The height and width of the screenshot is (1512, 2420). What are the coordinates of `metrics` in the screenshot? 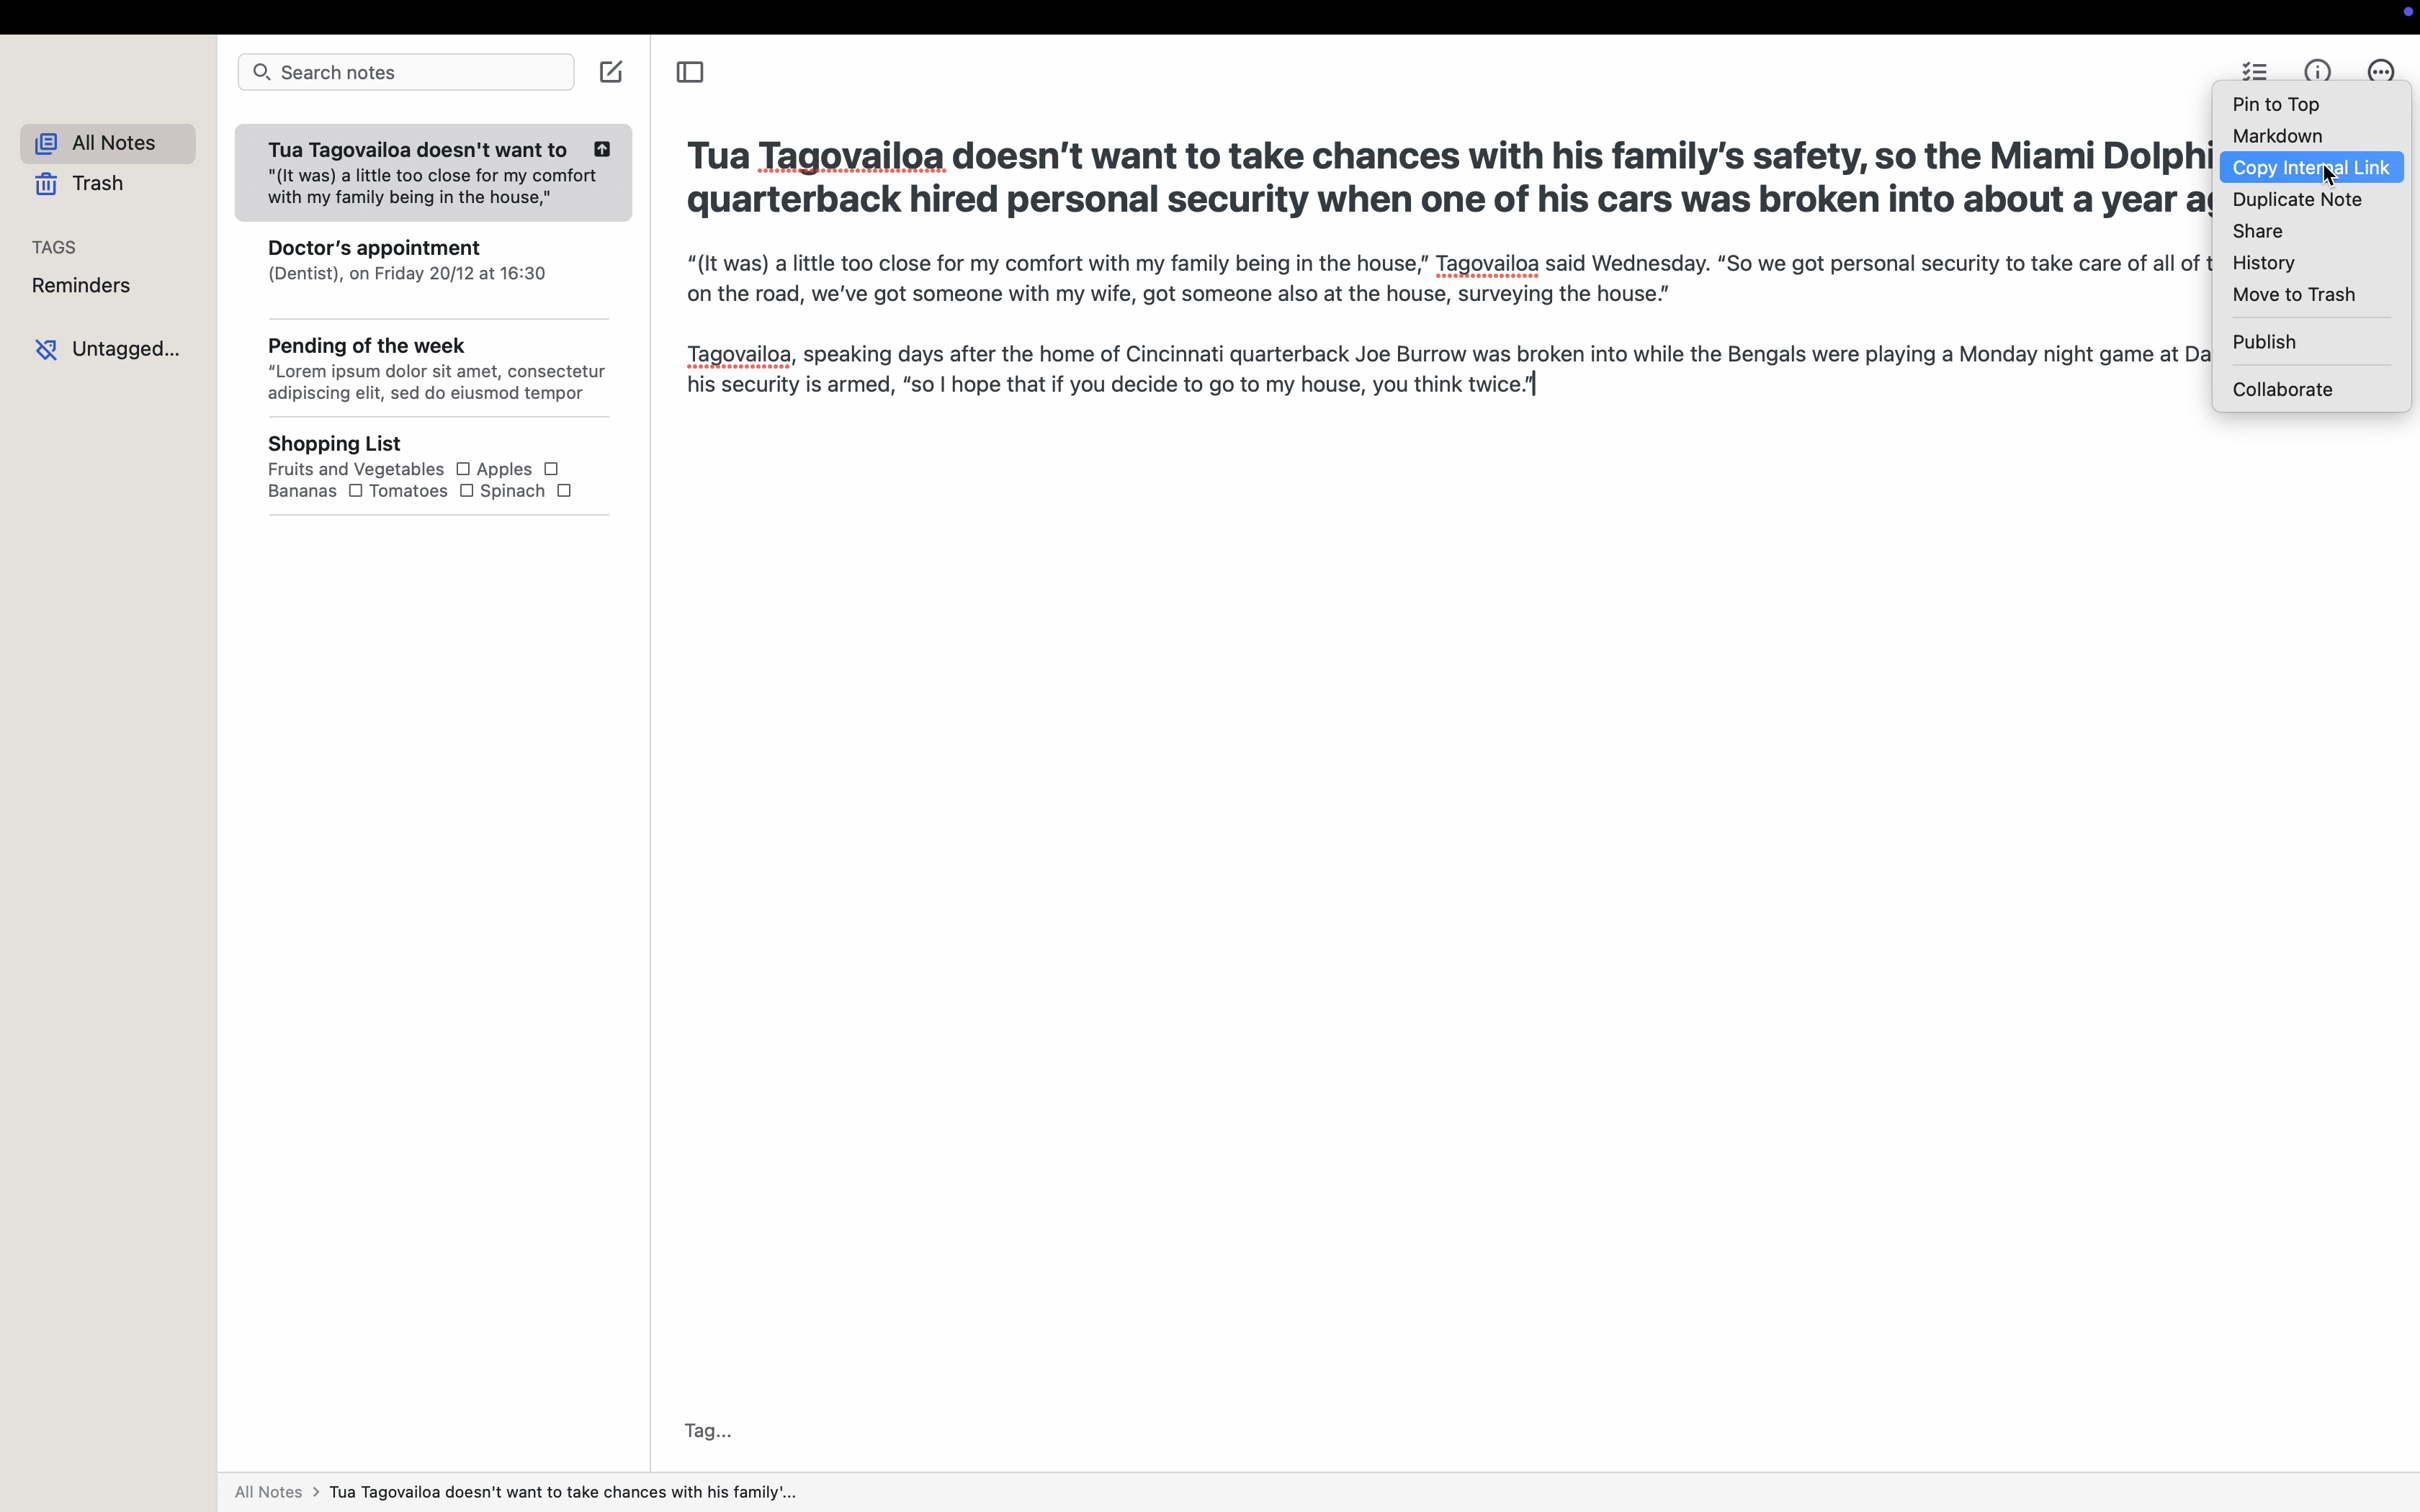 It's located at (2317, 67).